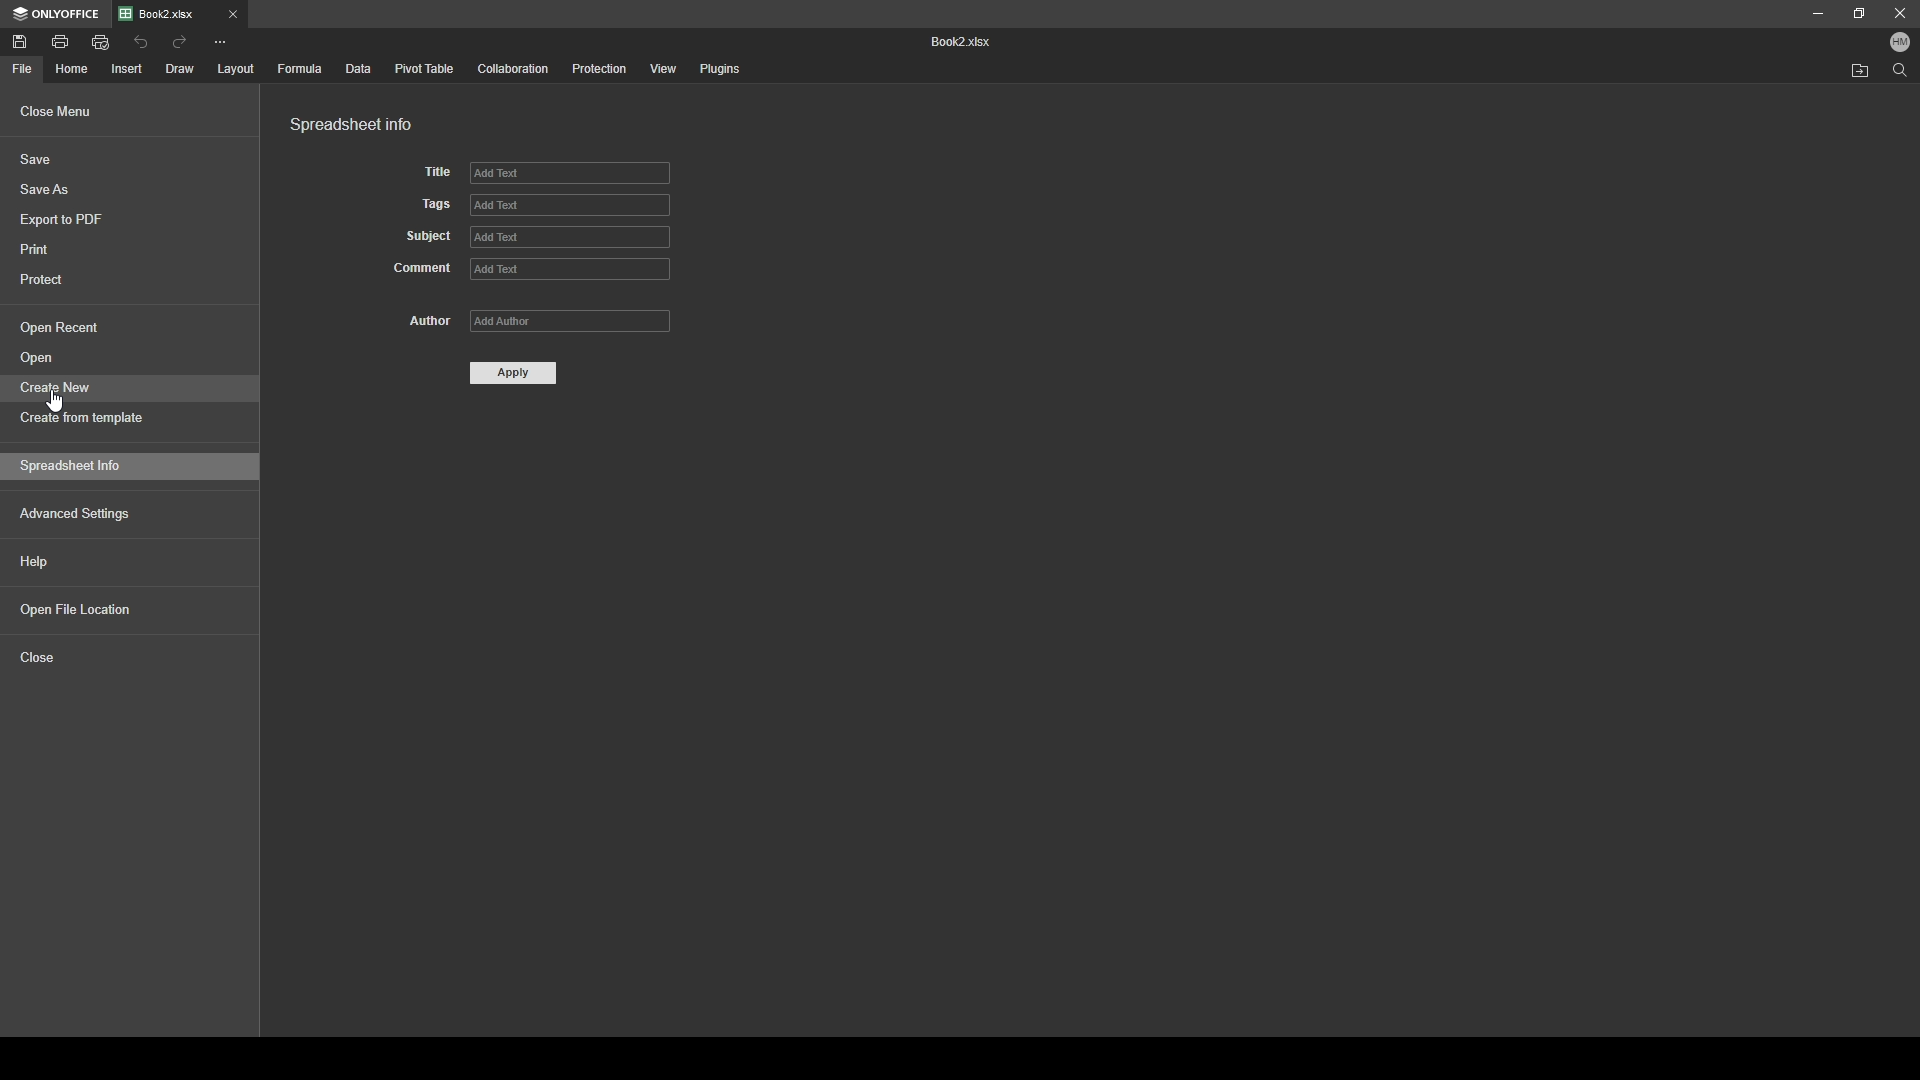 The height and width of the screenshot is (1080, 1920). I want to click on search, so click(1901, 71).